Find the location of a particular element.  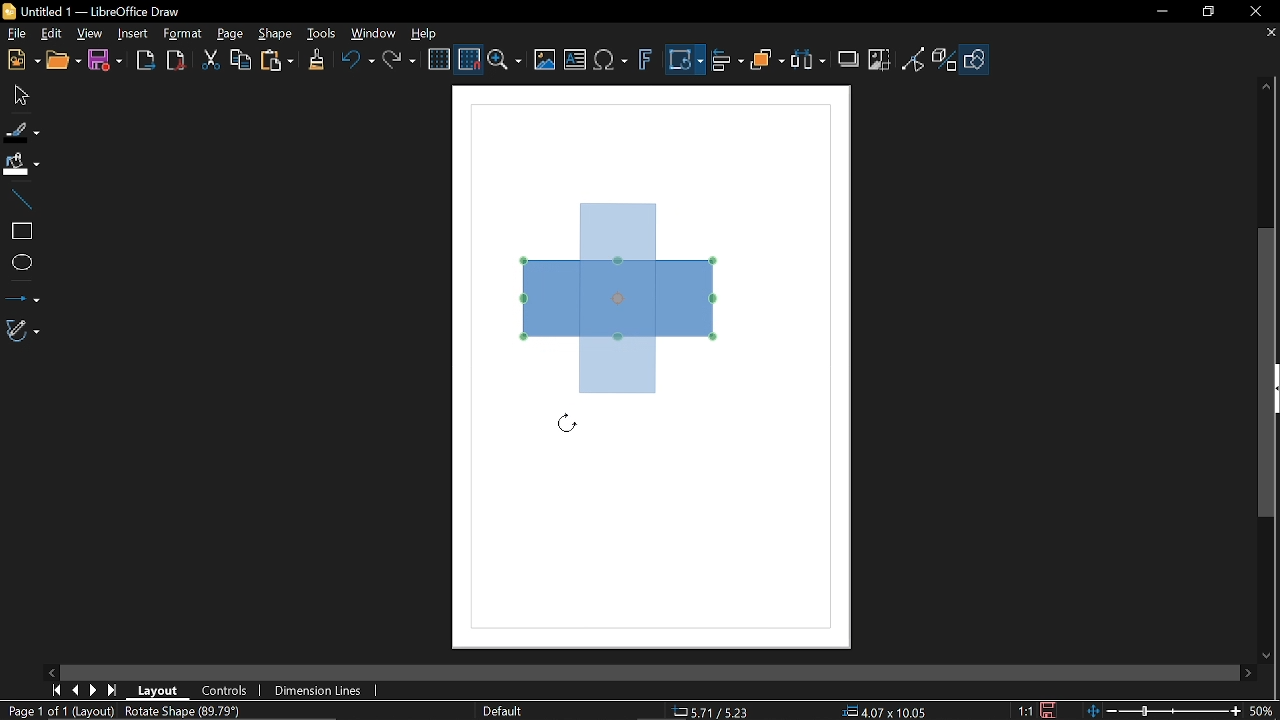

Shape is located at coordinates (278, 35).